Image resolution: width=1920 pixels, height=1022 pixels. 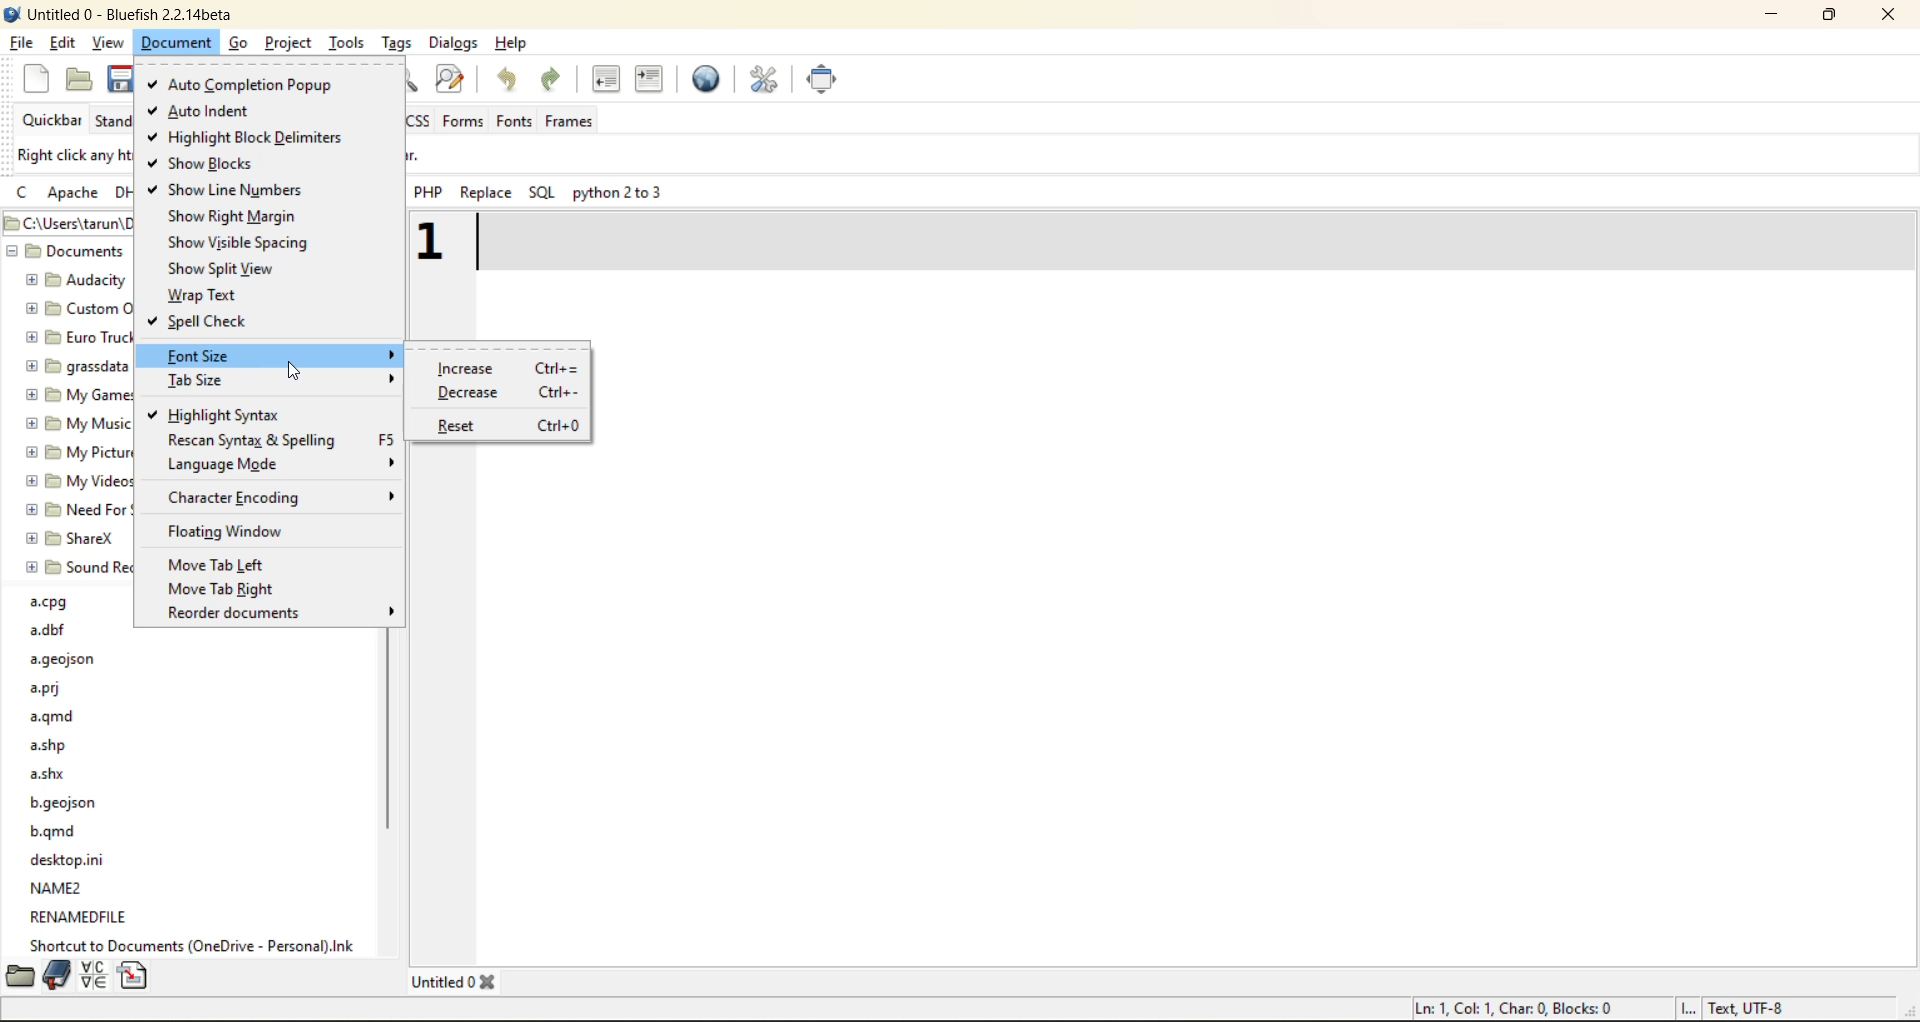 I want to click on full screen, so click(x=832, y=77).